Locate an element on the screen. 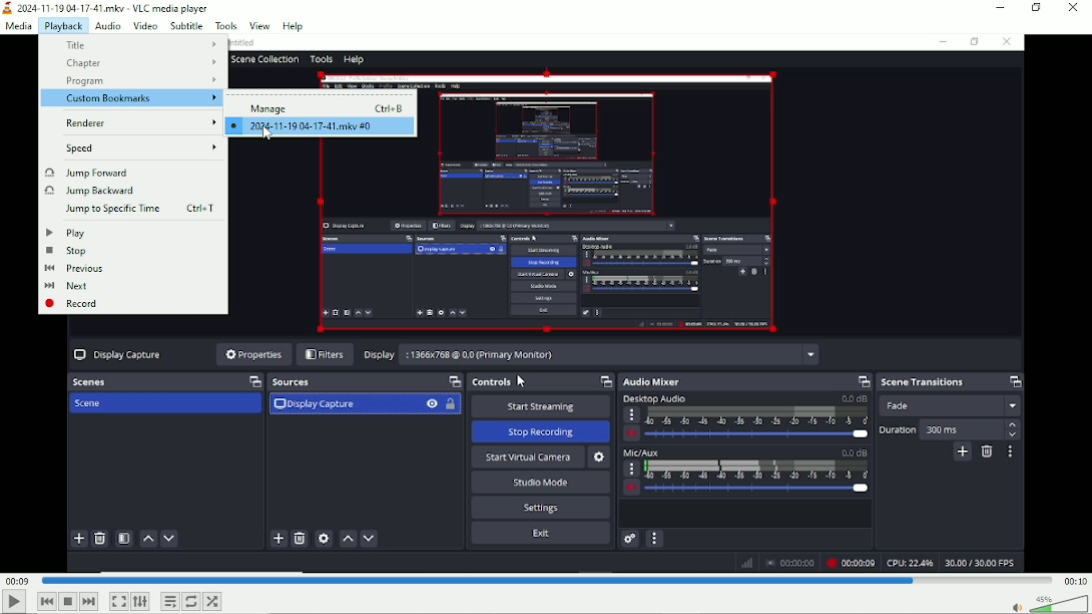  show extended settings is located at coordinates (141, 602).